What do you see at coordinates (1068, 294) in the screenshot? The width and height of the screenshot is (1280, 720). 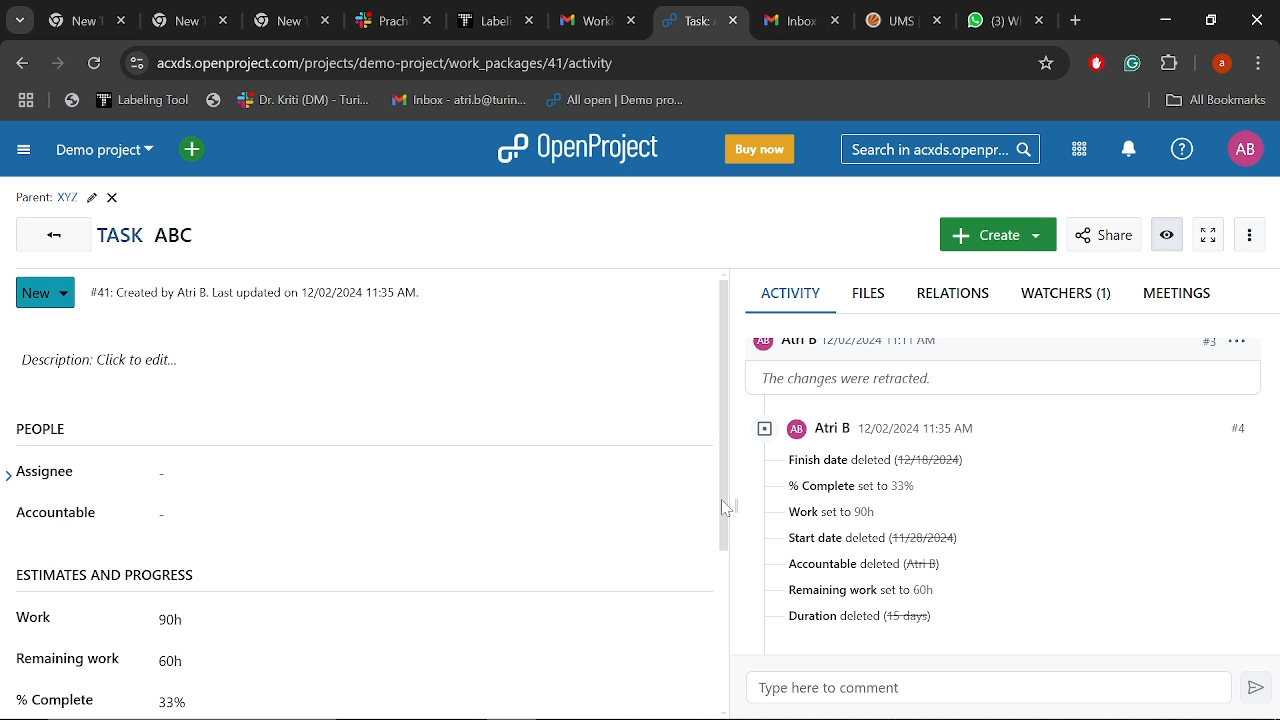 I see `Watchers` at bounding box center [1068, 294].